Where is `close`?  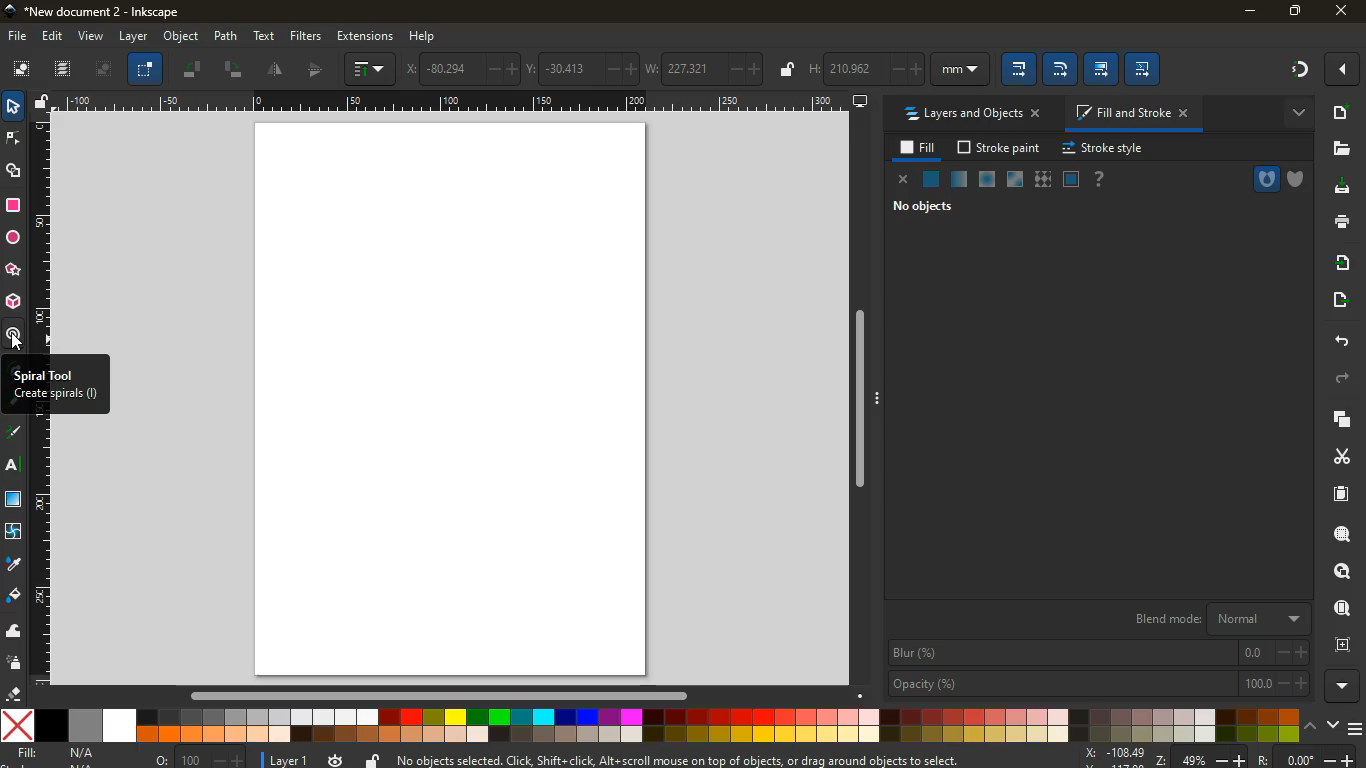
close is located at coordinates (1342, 10).